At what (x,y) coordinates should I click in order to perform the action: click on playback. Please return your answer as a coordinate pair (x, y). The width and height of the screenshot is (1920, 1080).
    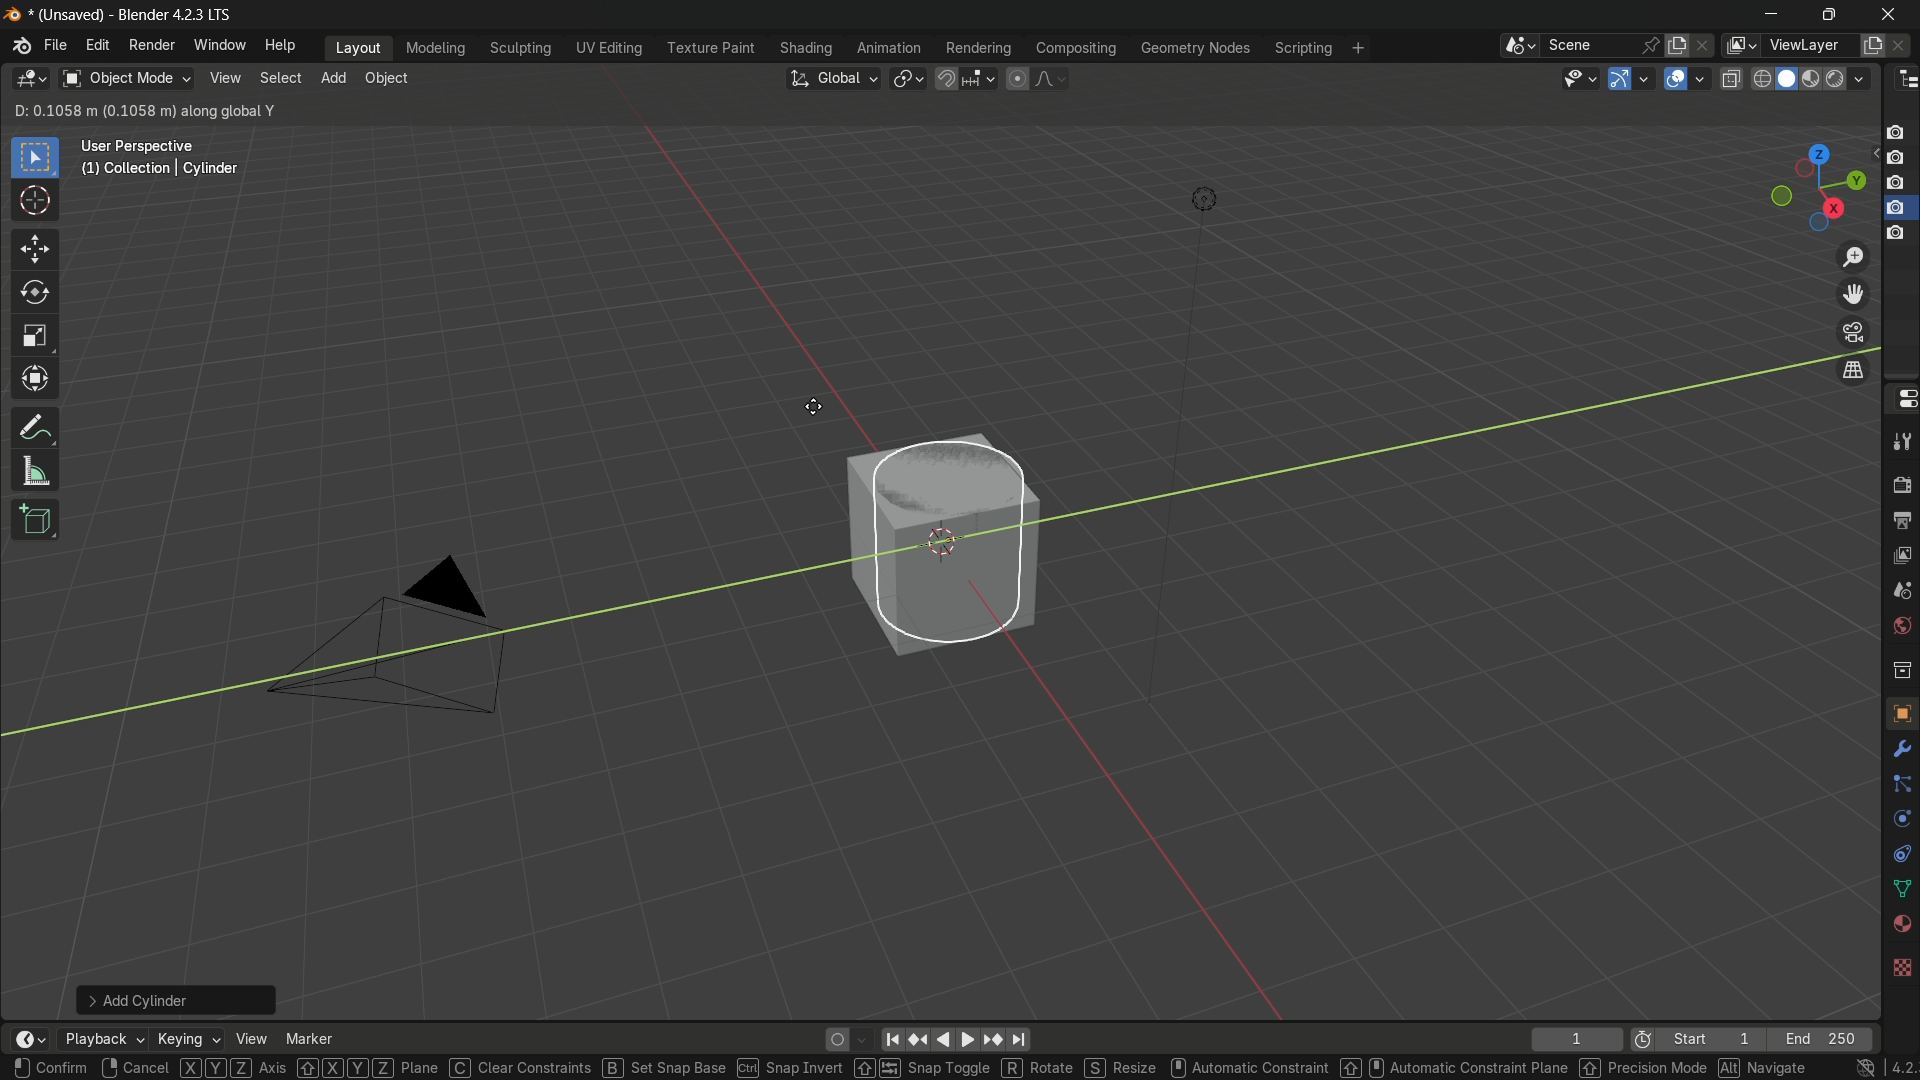
    Looking at the image, I should click on (103, 1041).